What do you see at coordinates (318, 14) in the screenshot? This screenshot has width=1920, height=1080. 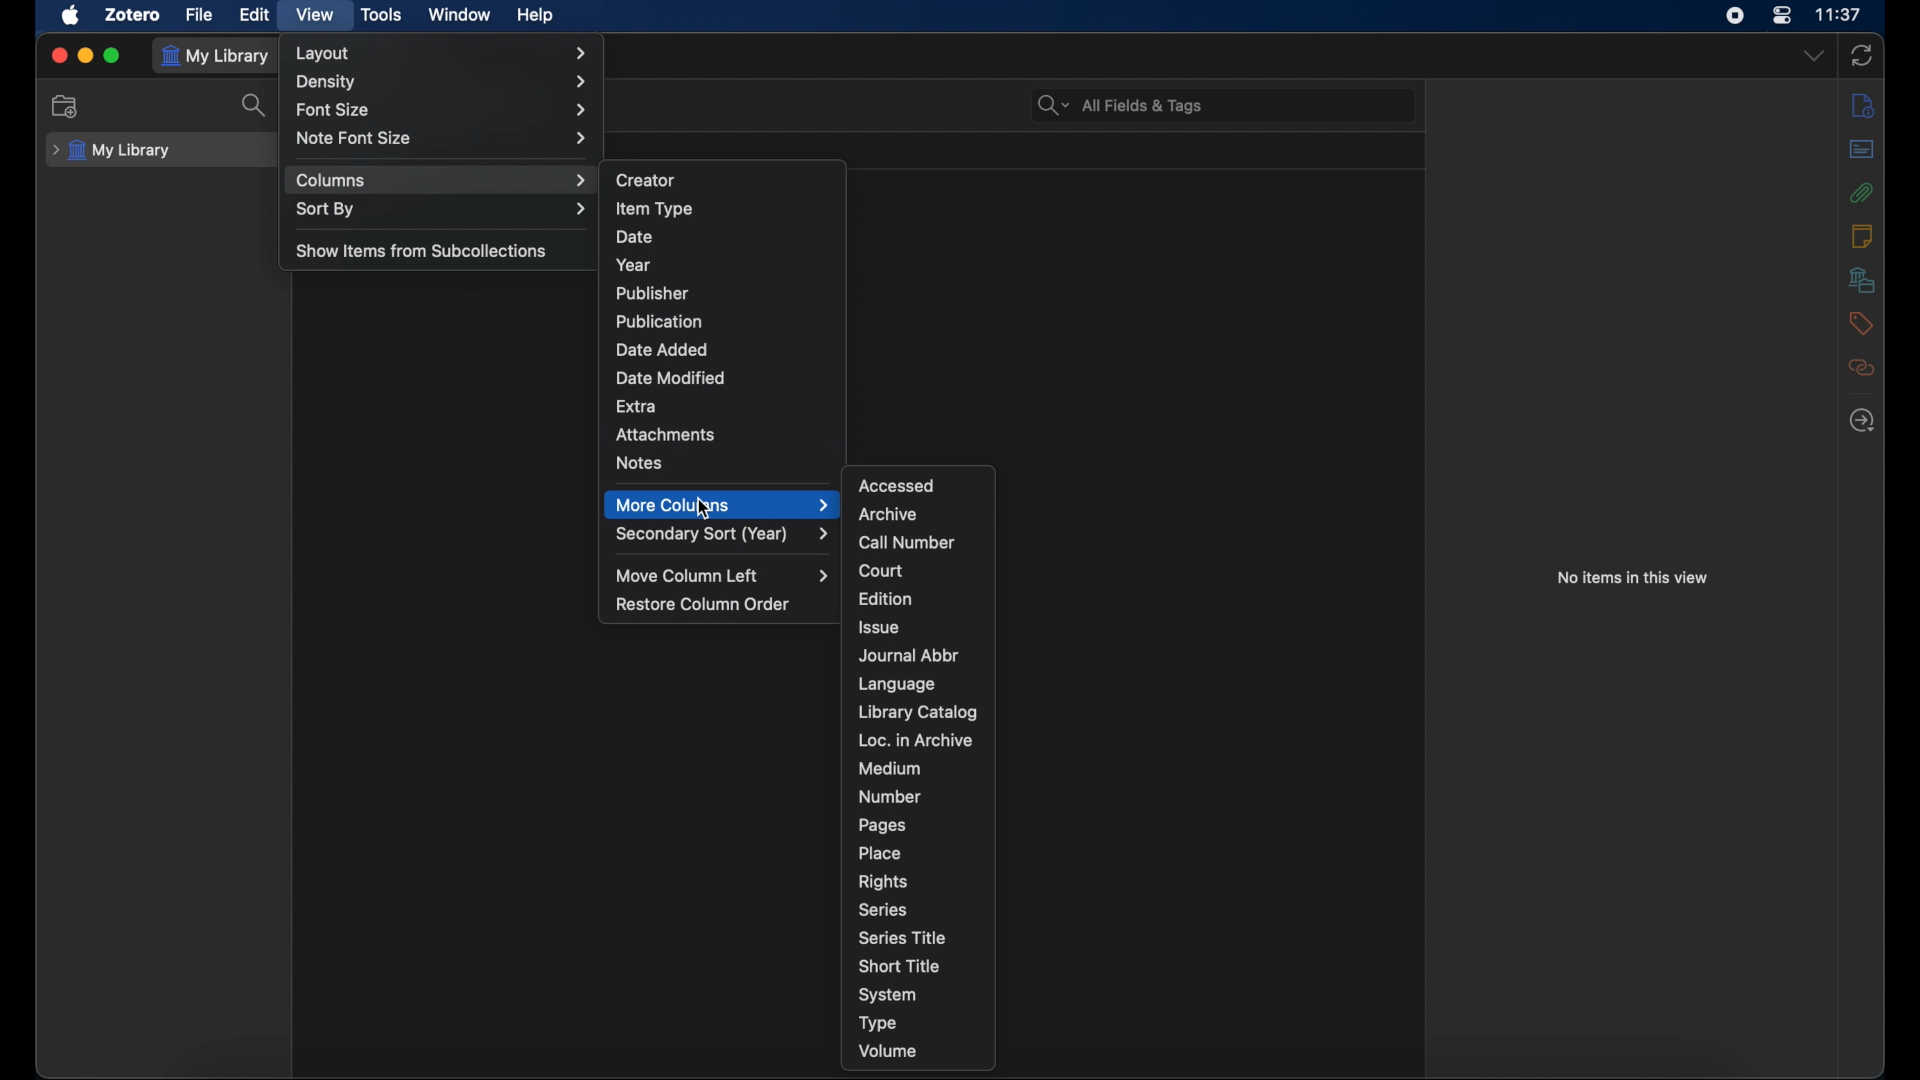 I see `view` at bounding box center [318, 14].